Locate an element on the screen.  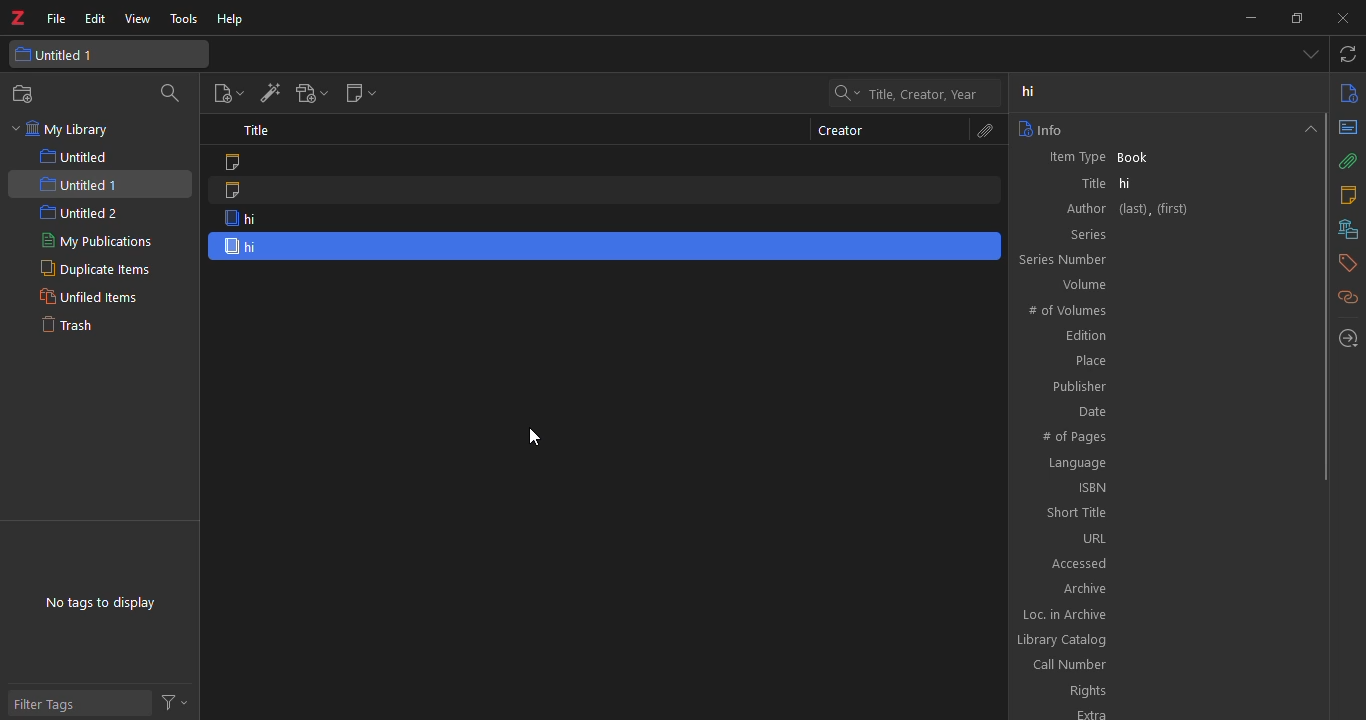
author is located at coordinates (1083, 209).